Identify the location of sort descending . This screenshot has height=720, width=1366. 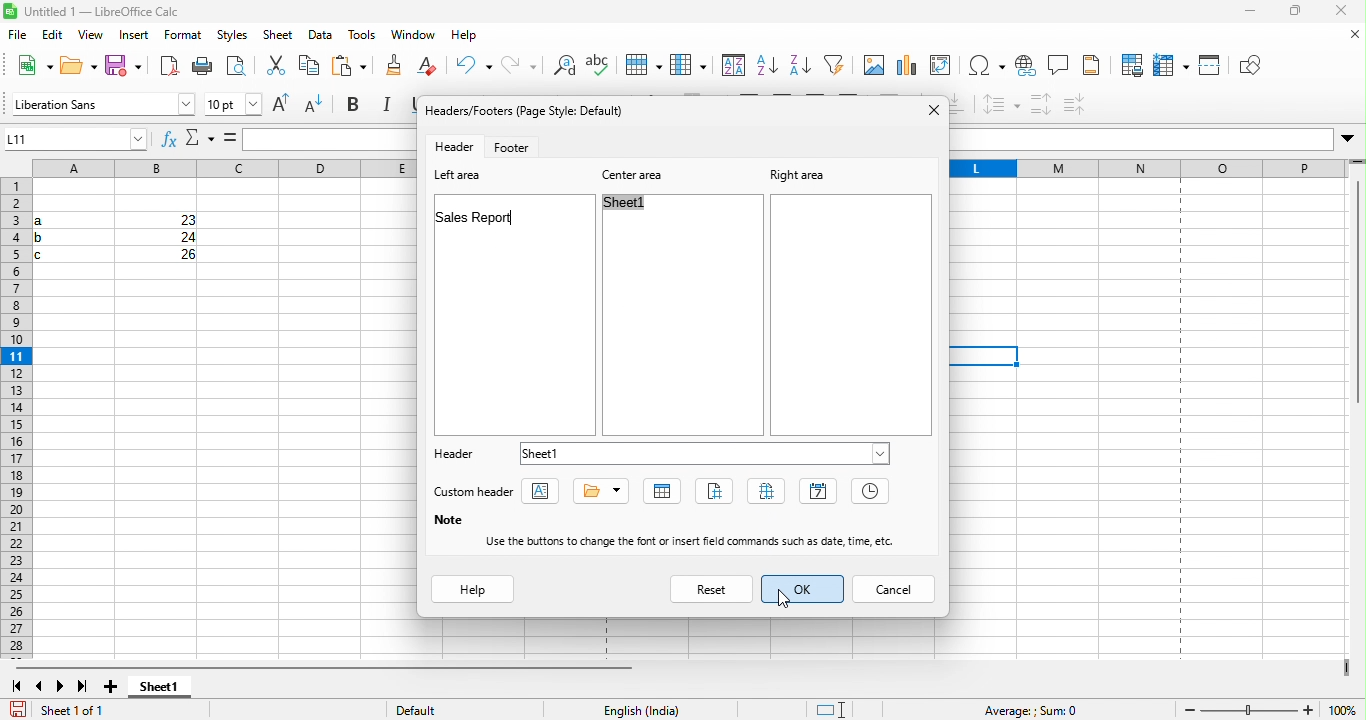
(767, 65).